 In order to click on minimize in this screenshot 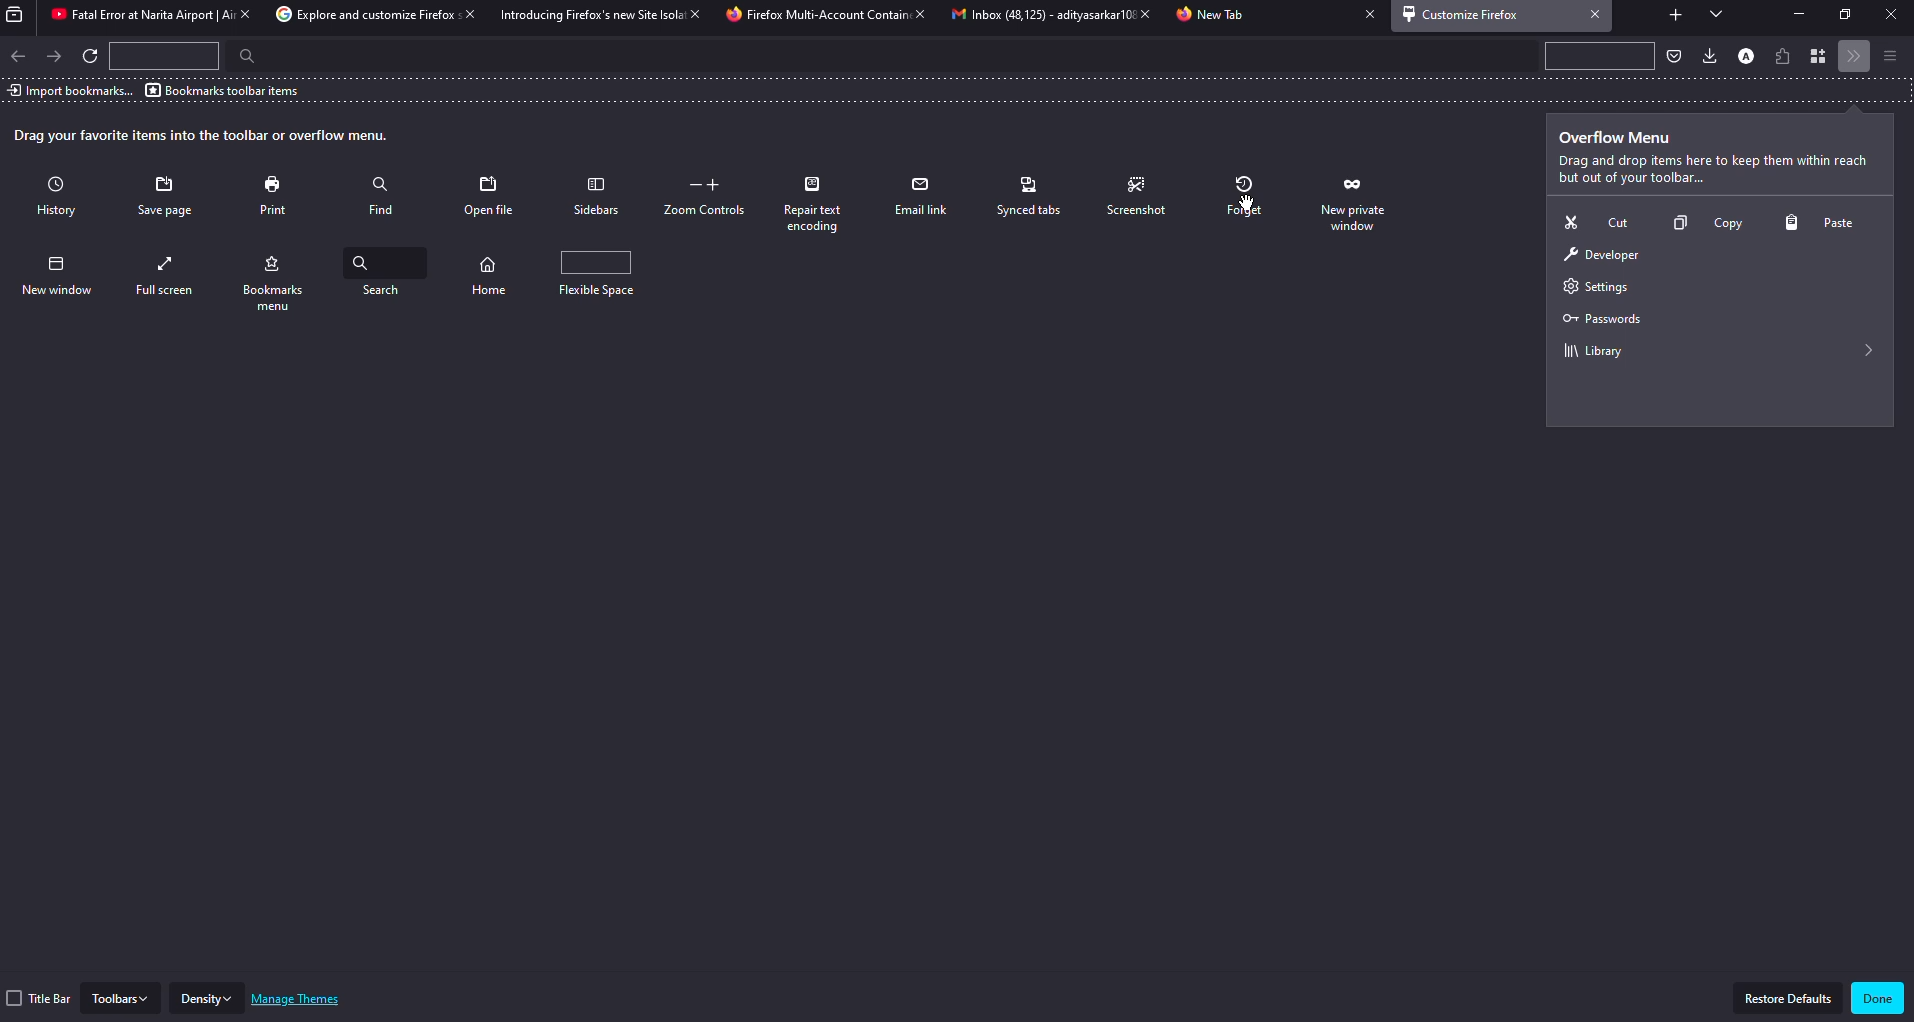, I will do `click(1793, 14)`.